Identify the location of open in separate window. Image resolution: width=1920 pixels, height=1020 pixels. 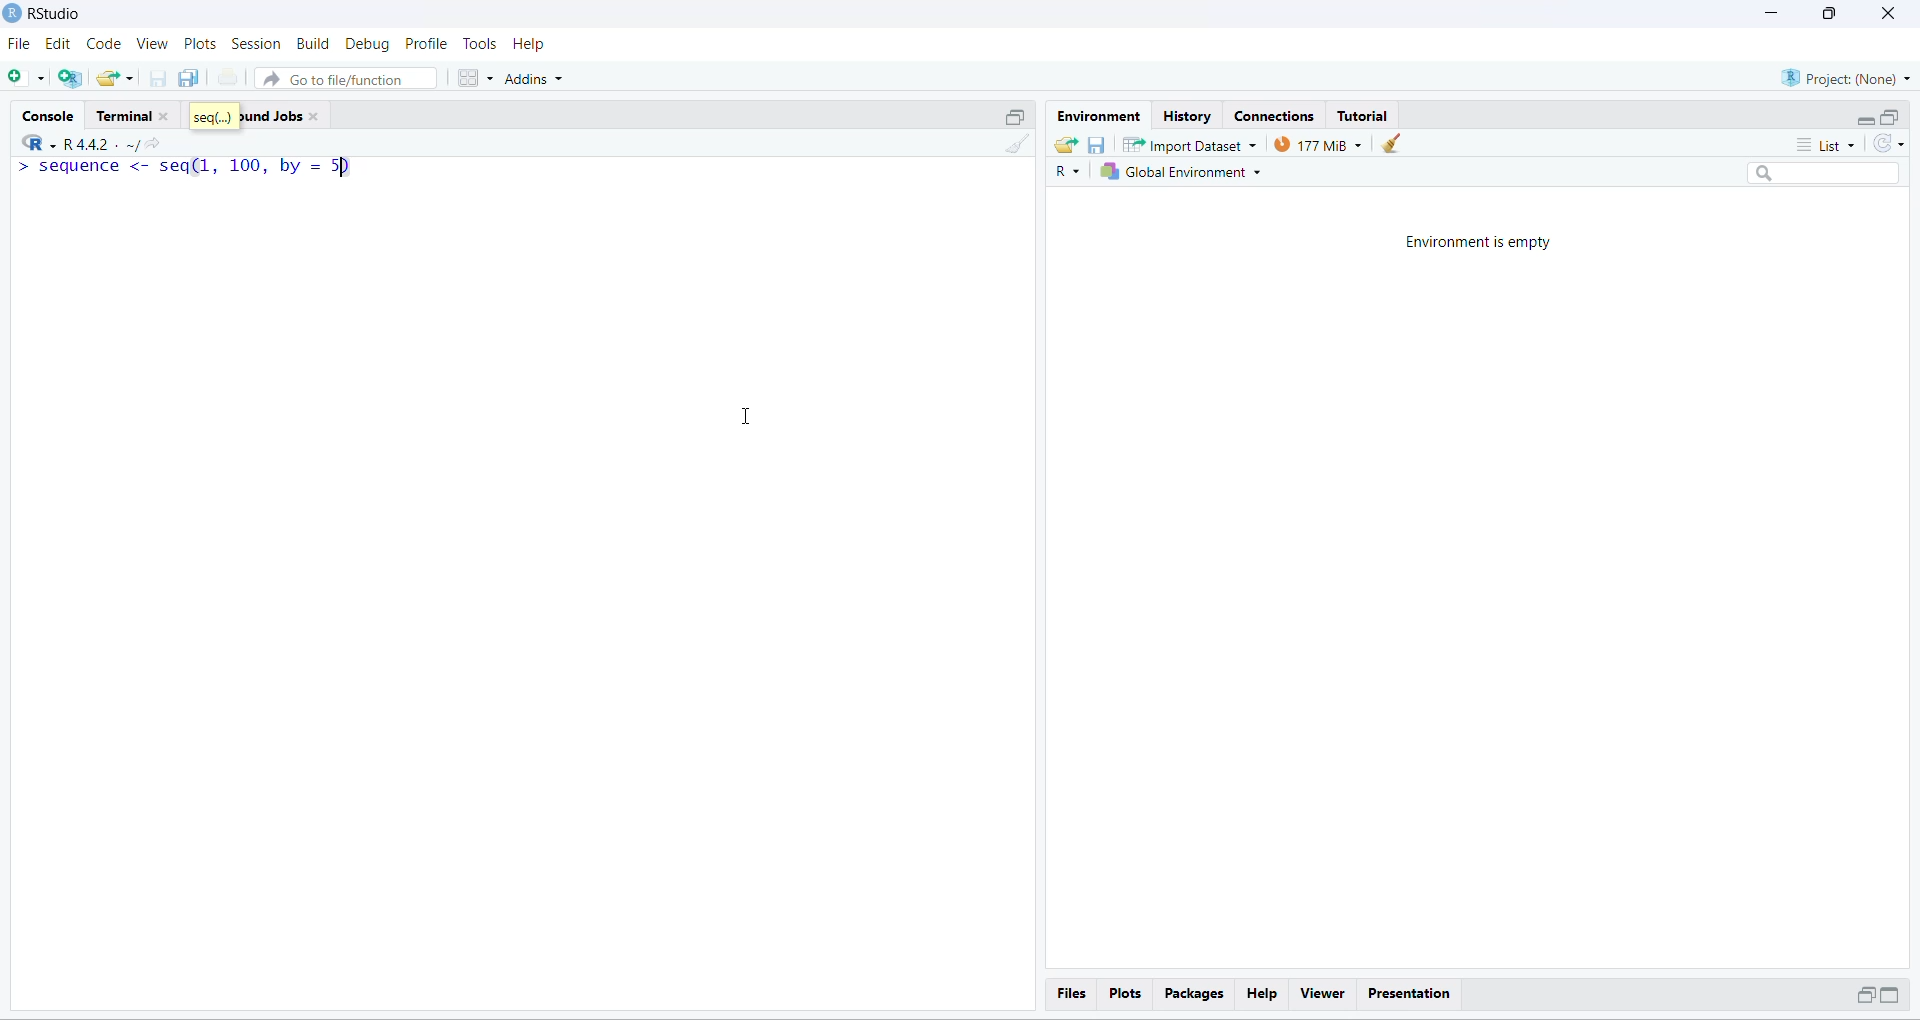
(1863, 994).